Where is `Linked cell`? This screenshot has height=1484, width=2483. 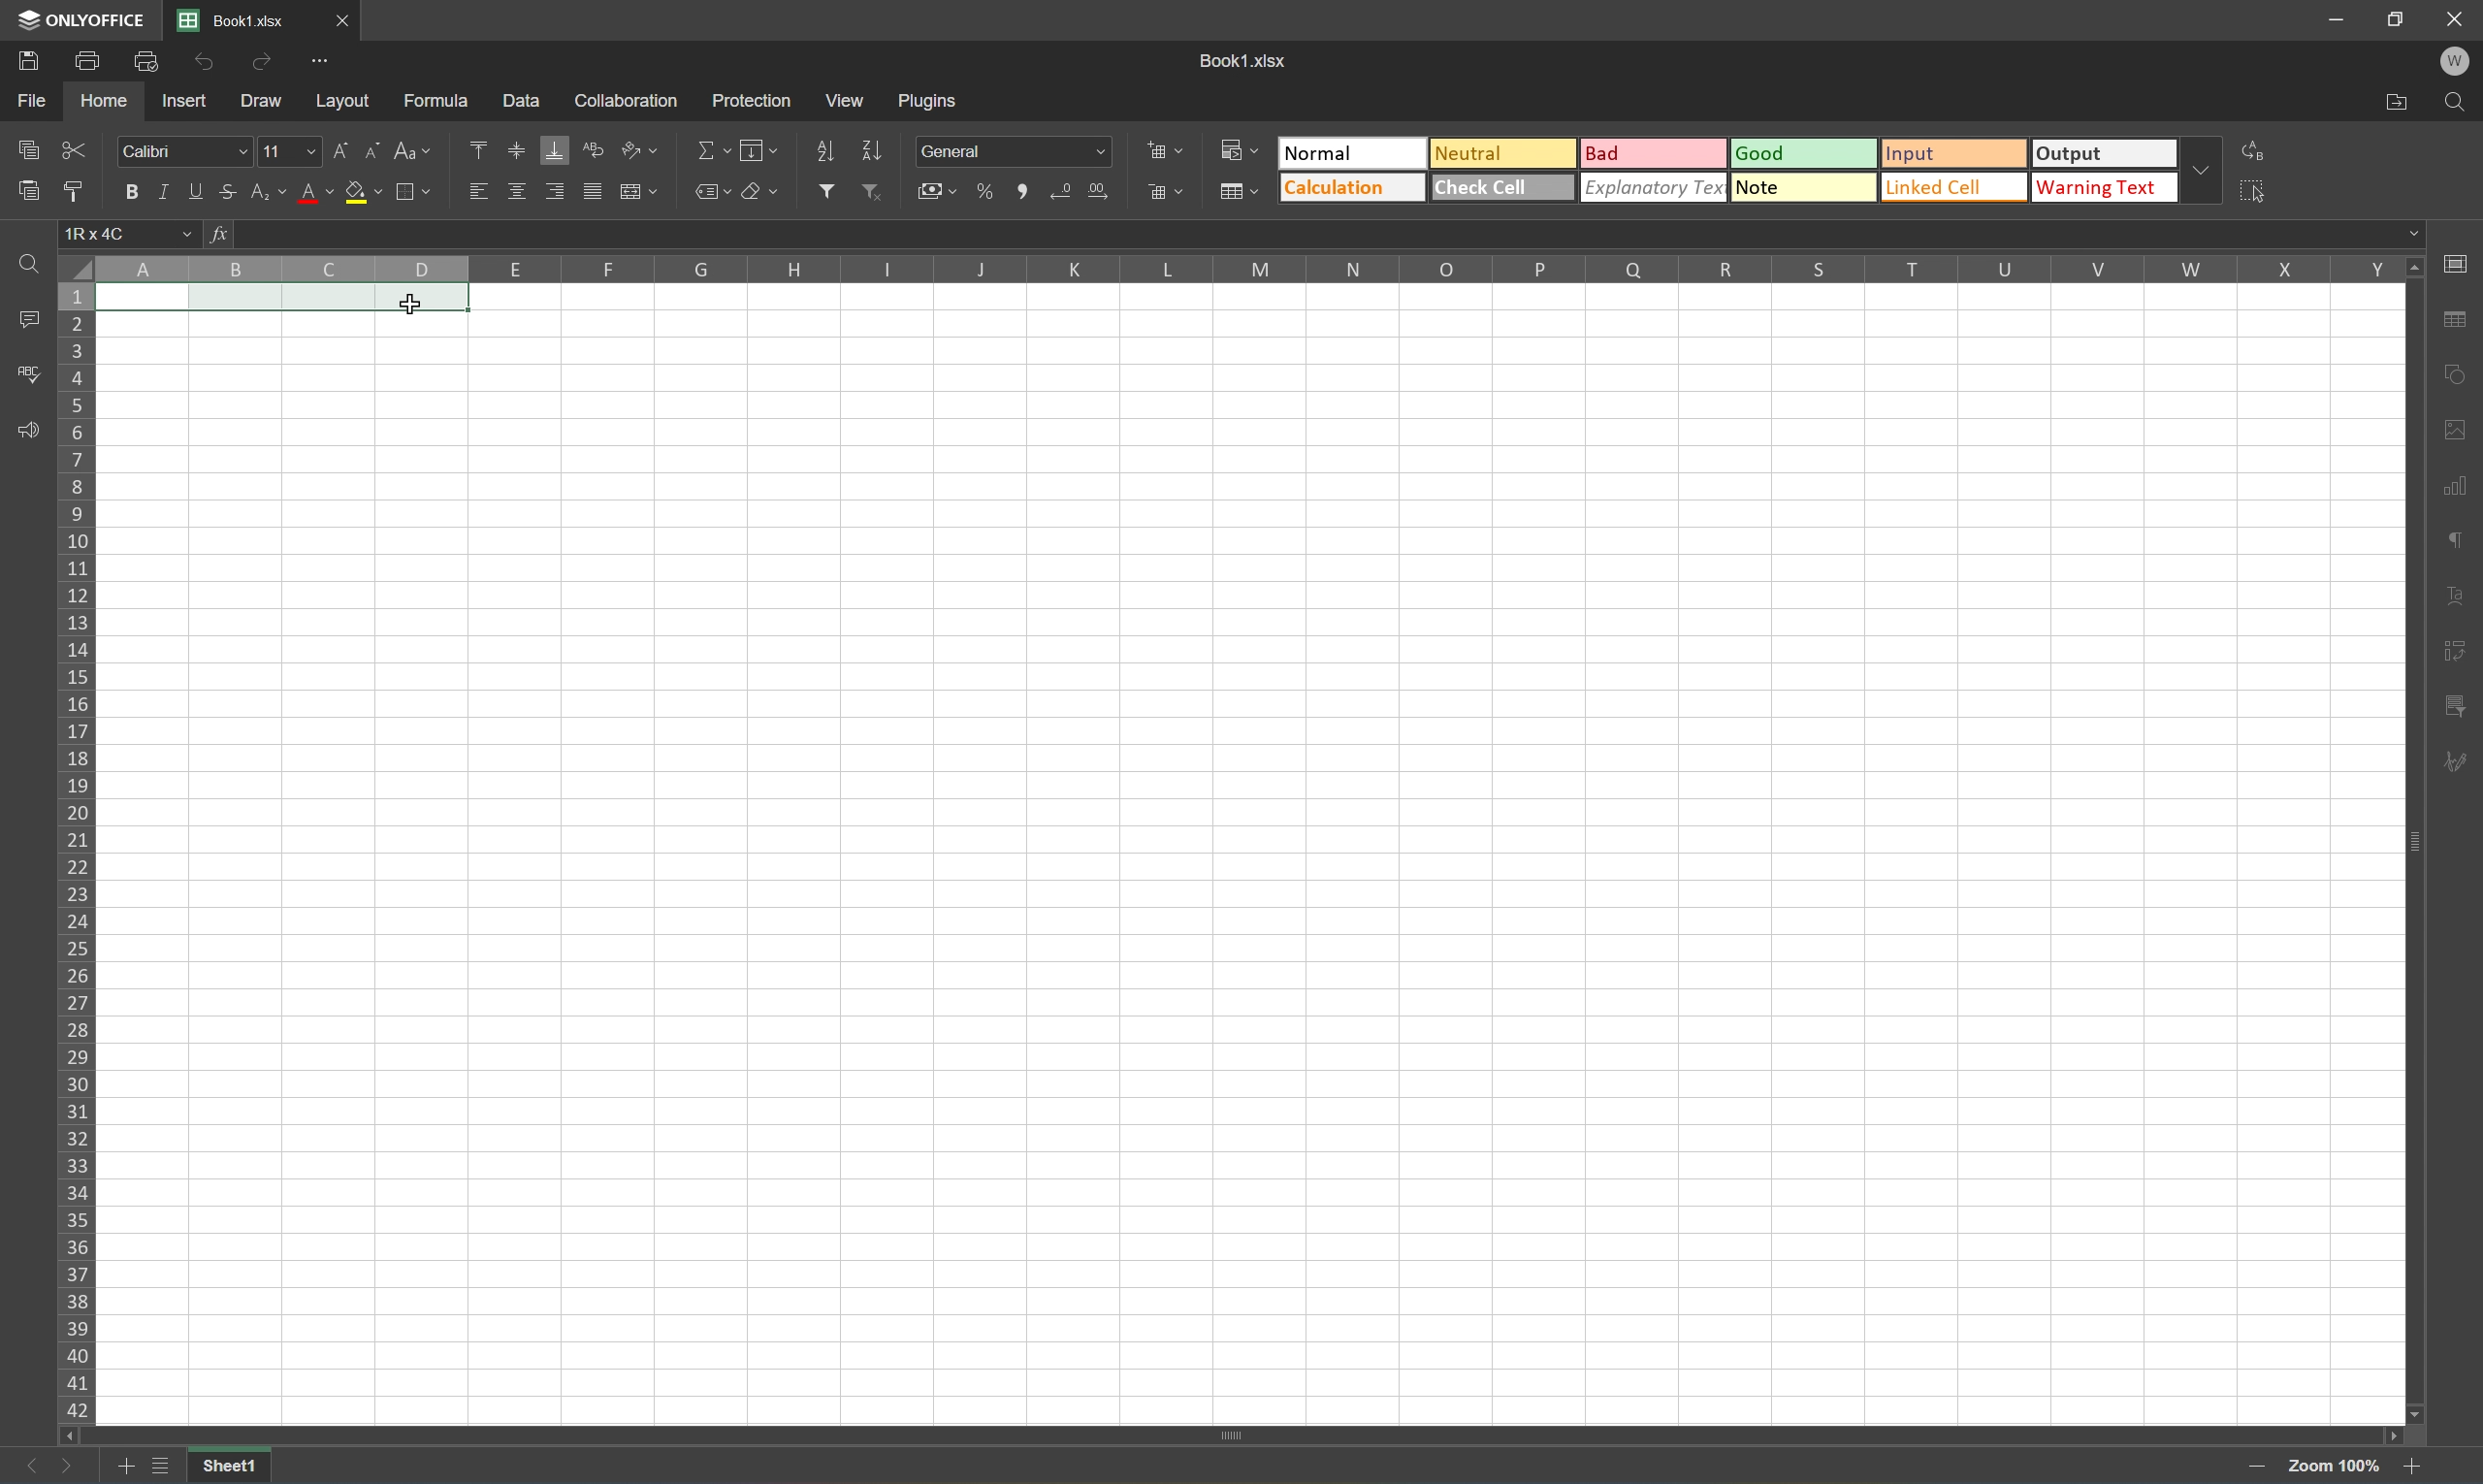
Linked cell is located at coordinates (1956, 188).